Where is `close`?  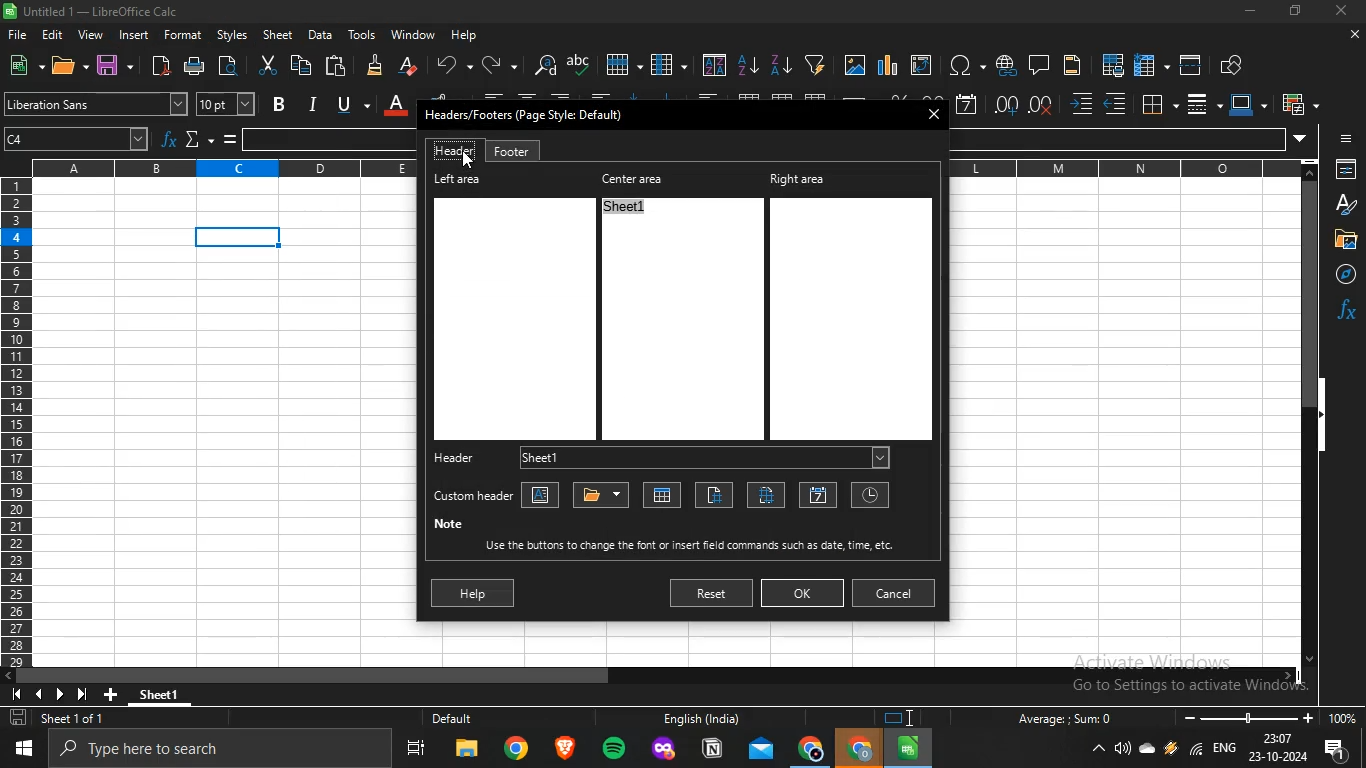
close is located at coordinates (1343, 13).